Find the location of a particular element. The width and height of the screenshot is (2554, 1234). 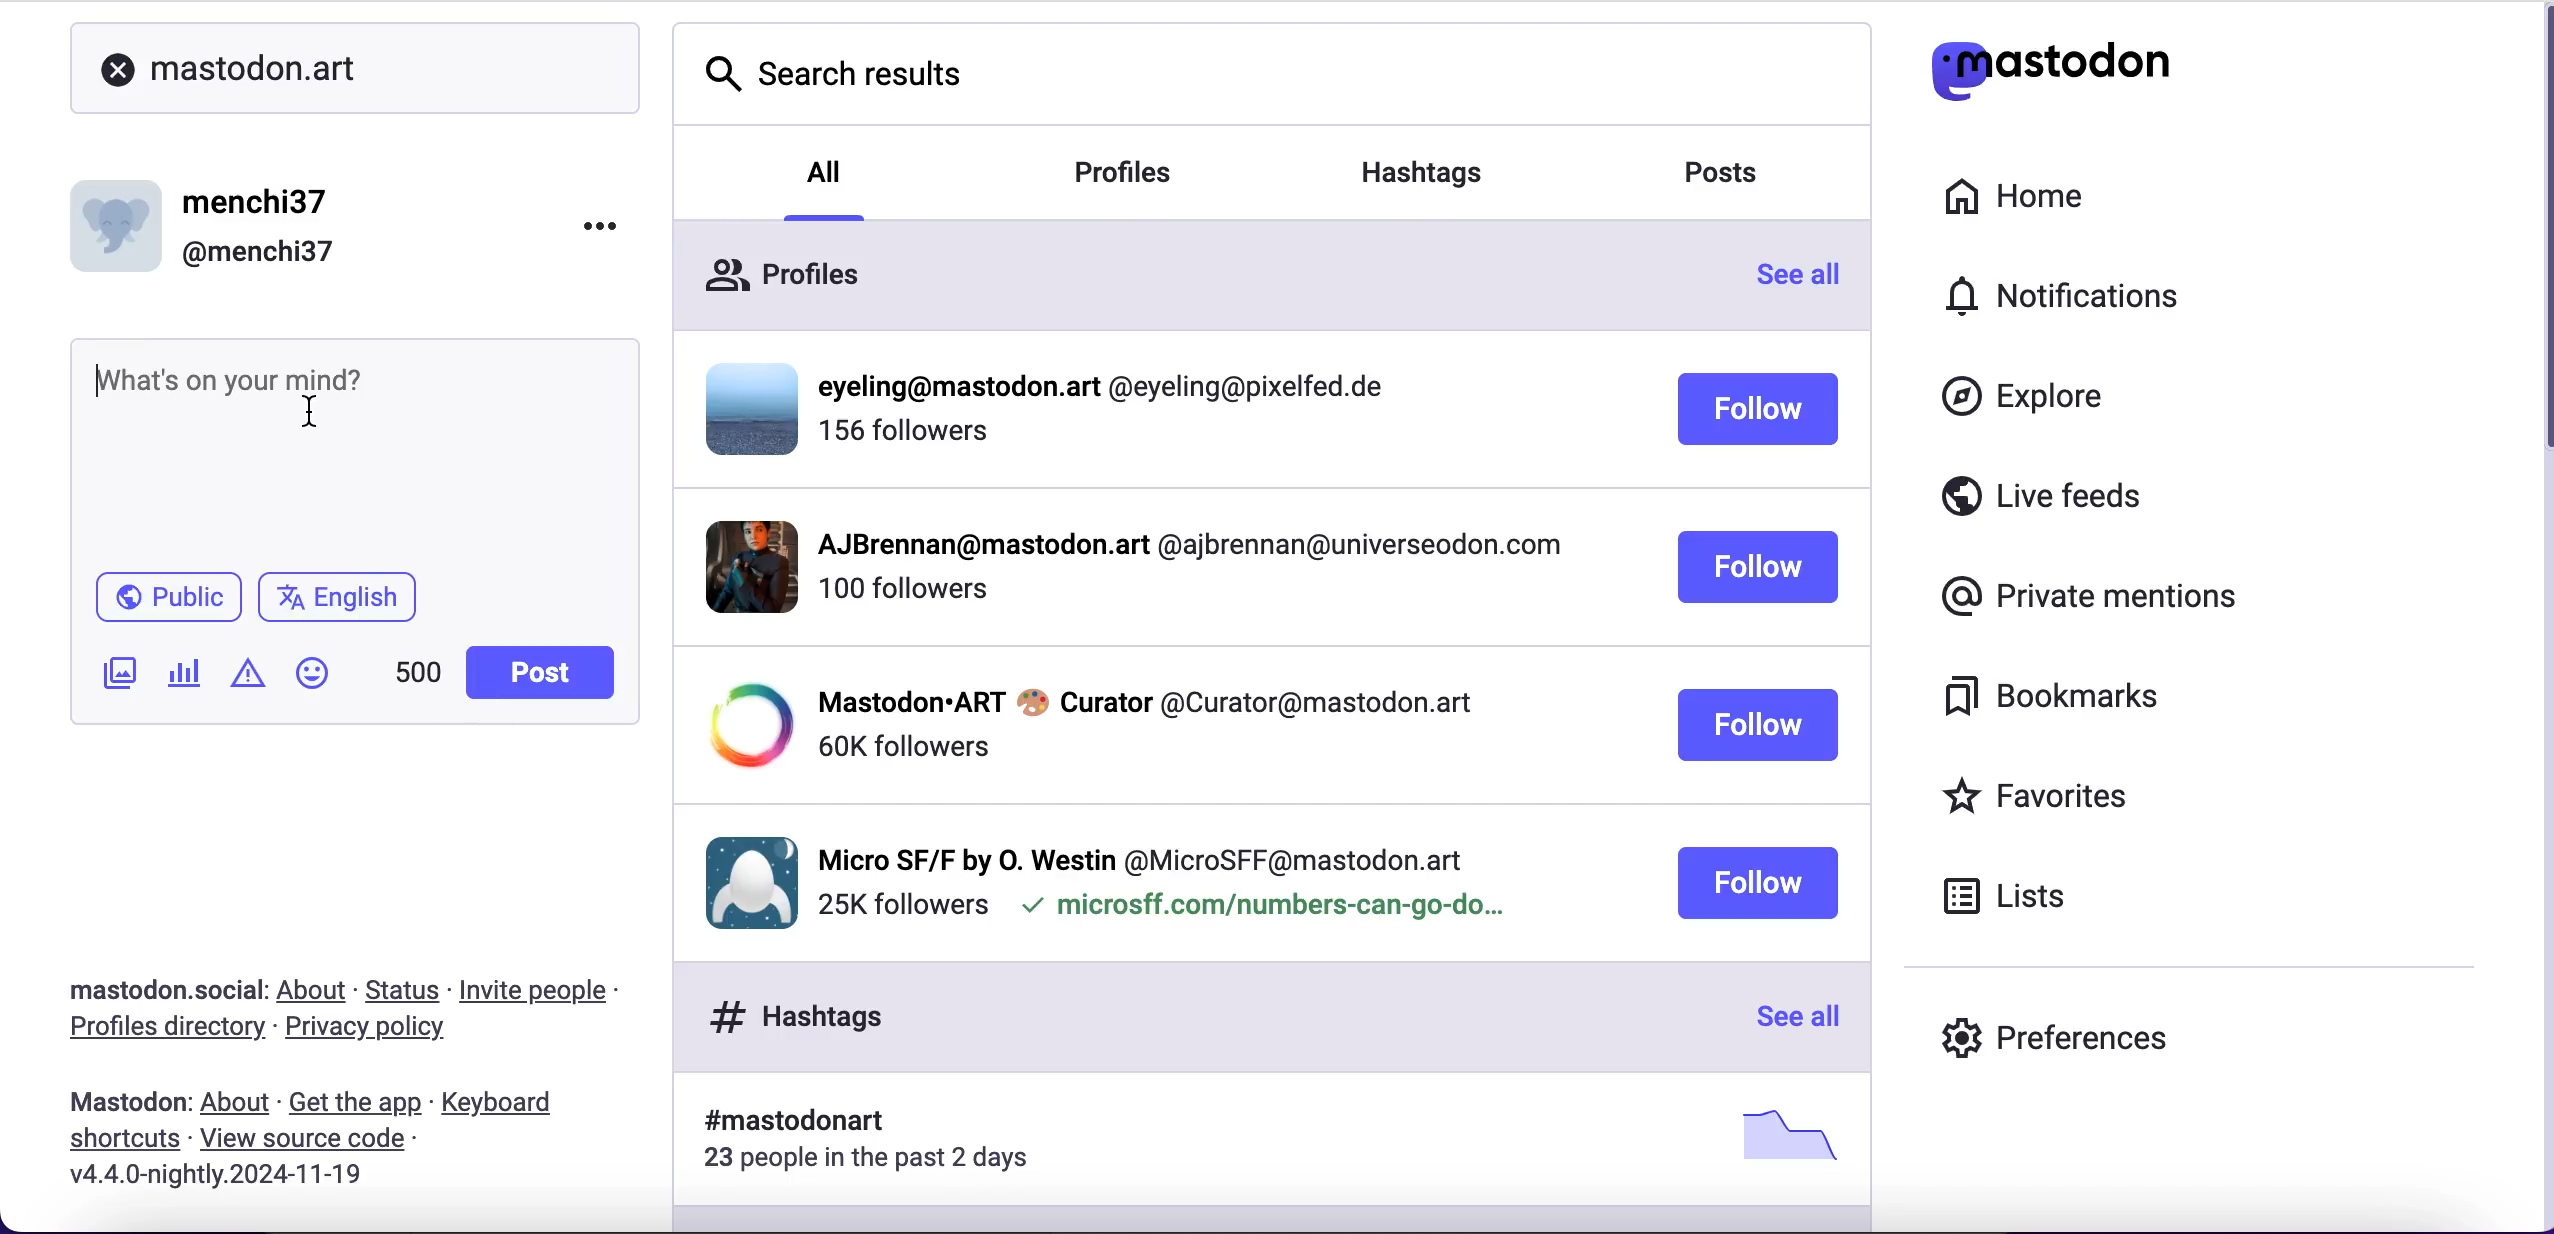

private mentions is located at coordinates (2074, 603).